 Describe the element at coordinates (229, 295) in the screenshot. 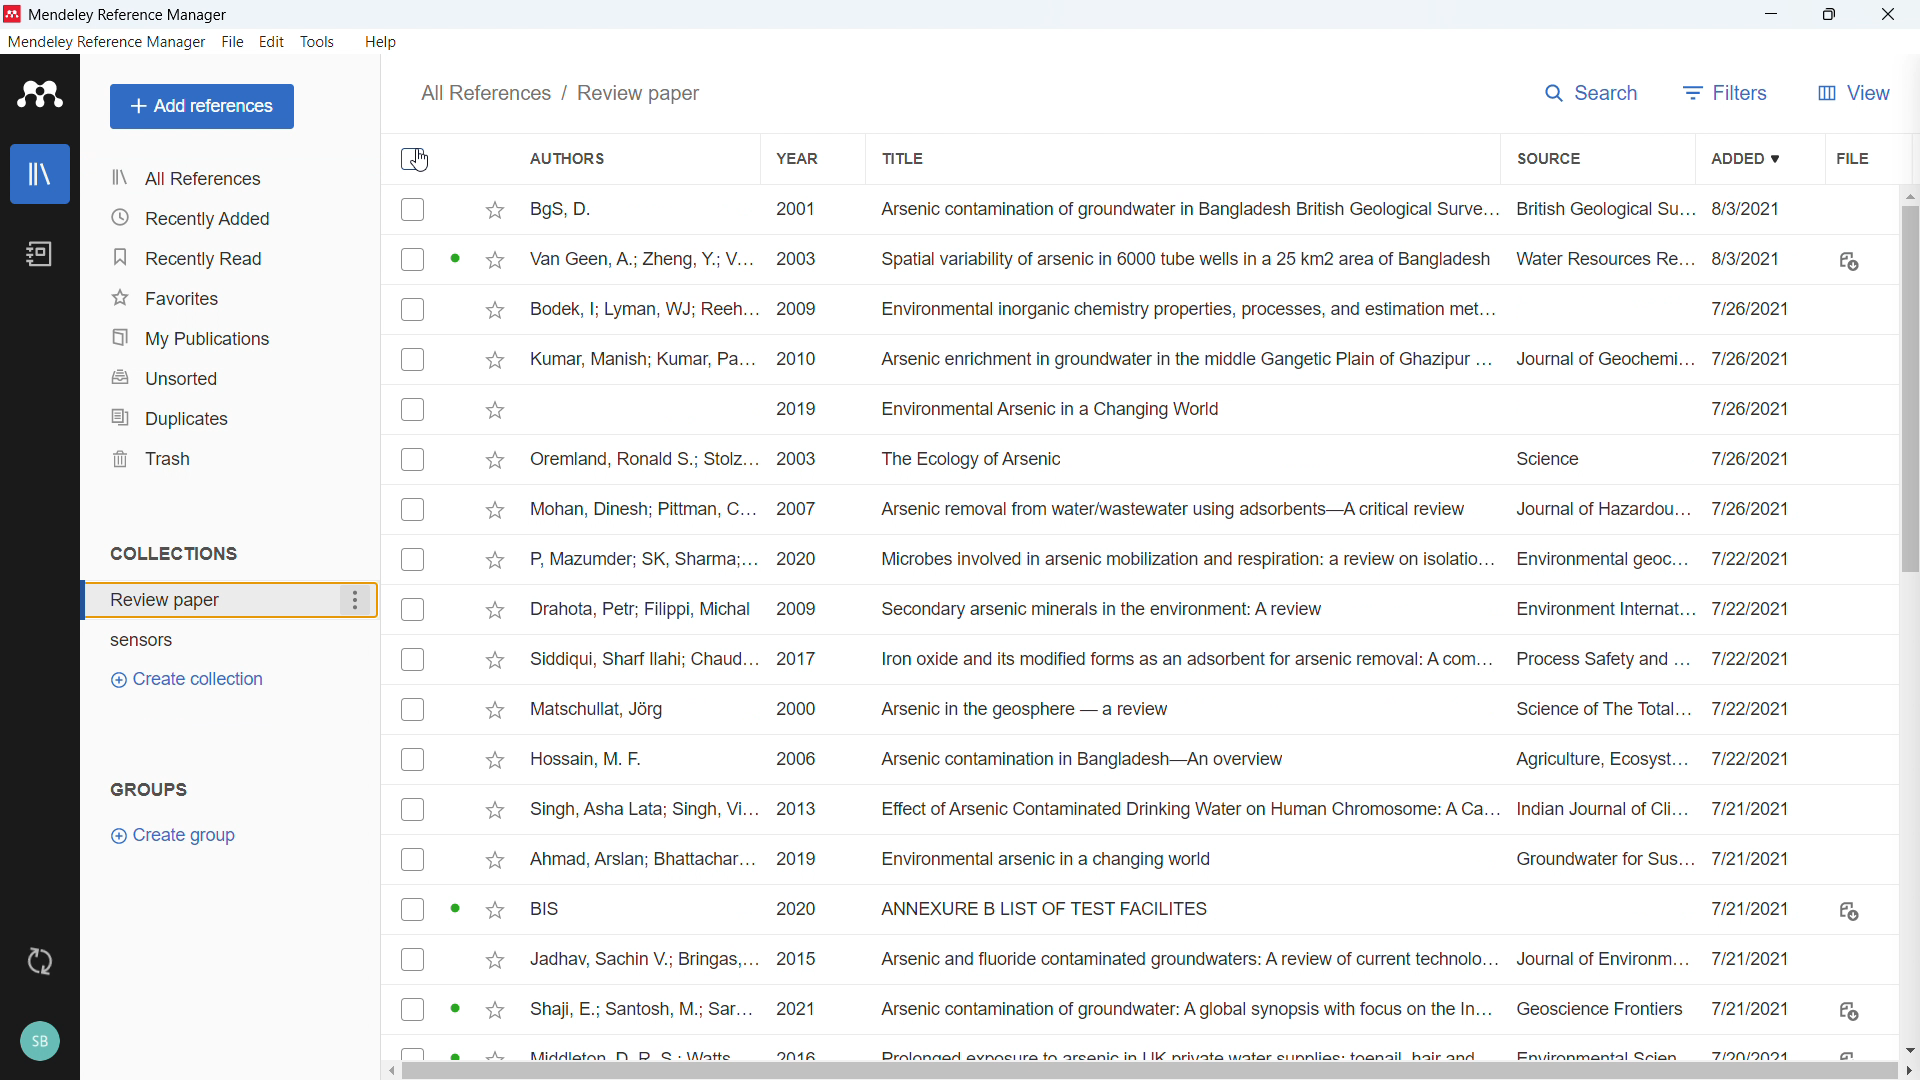

I see `Favourites ` at that location.